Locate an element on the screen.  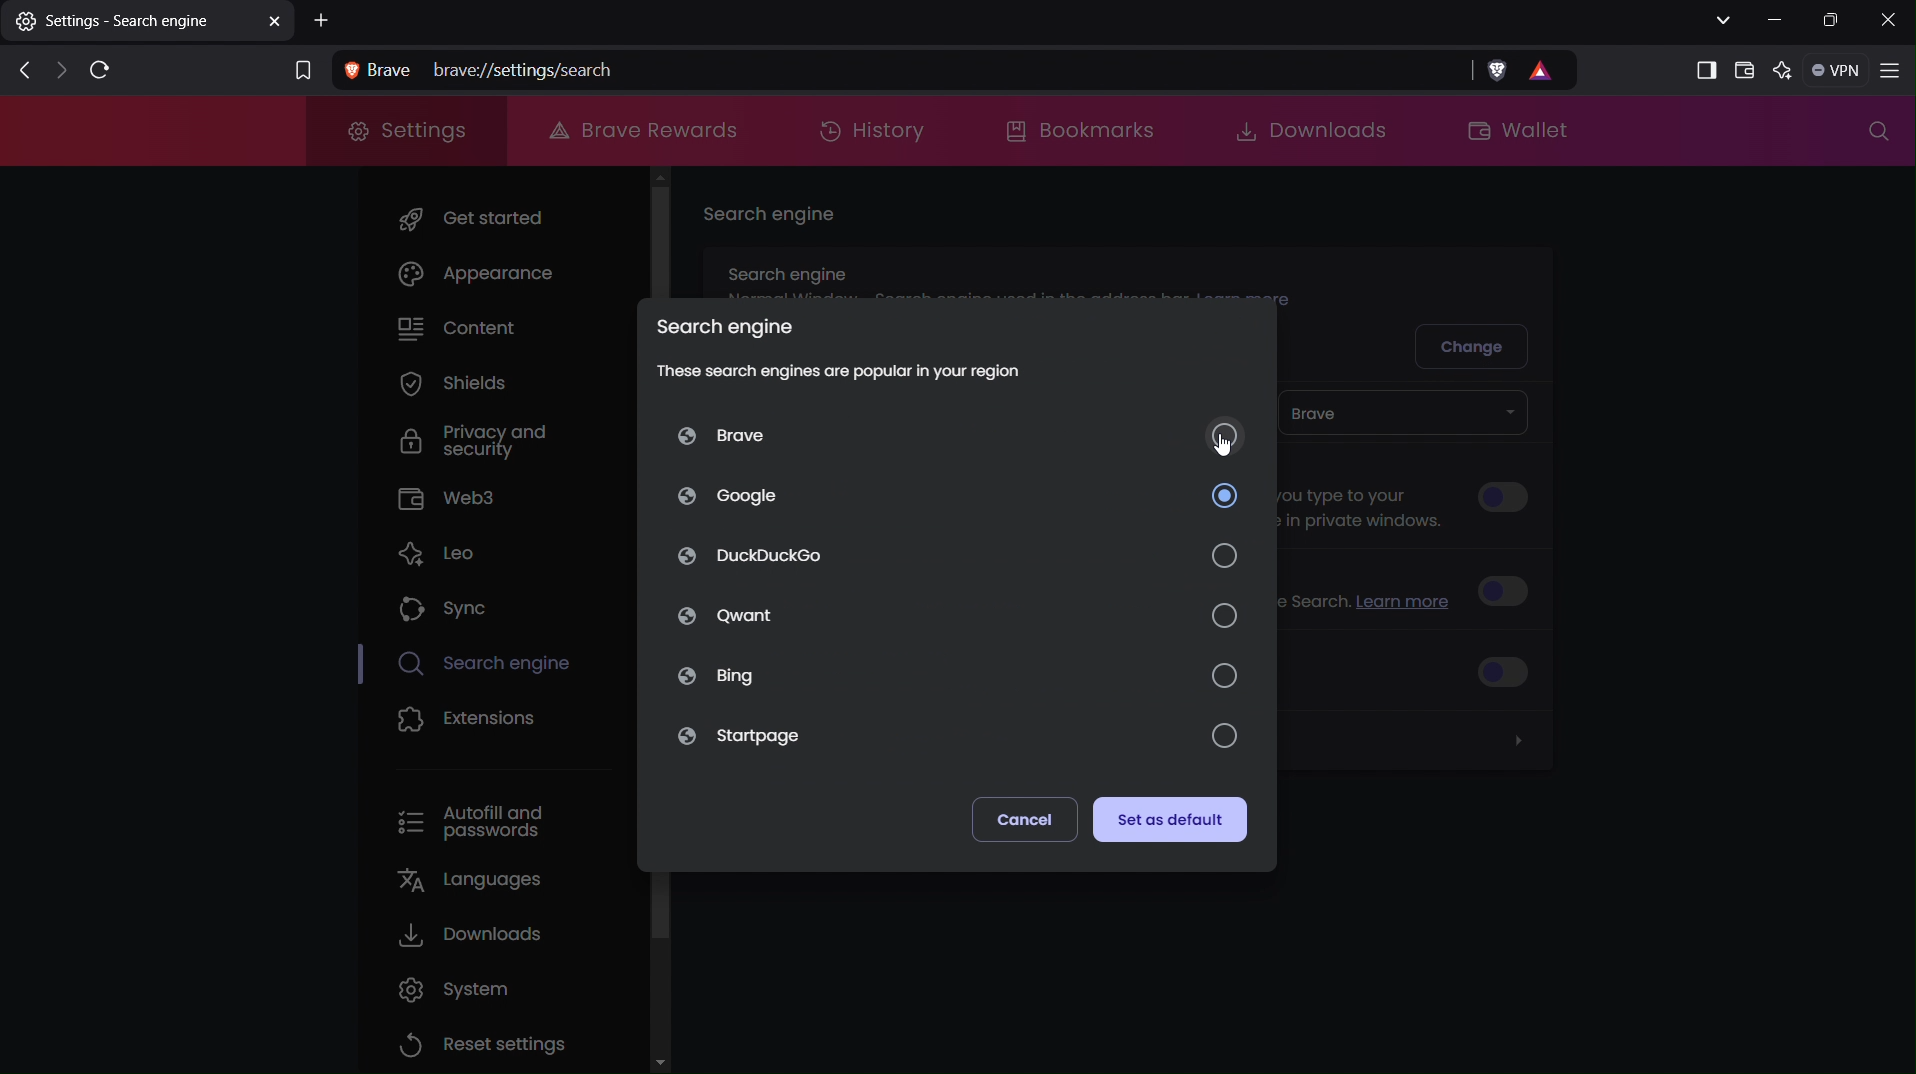
Next is located at coordinates (56, 72).